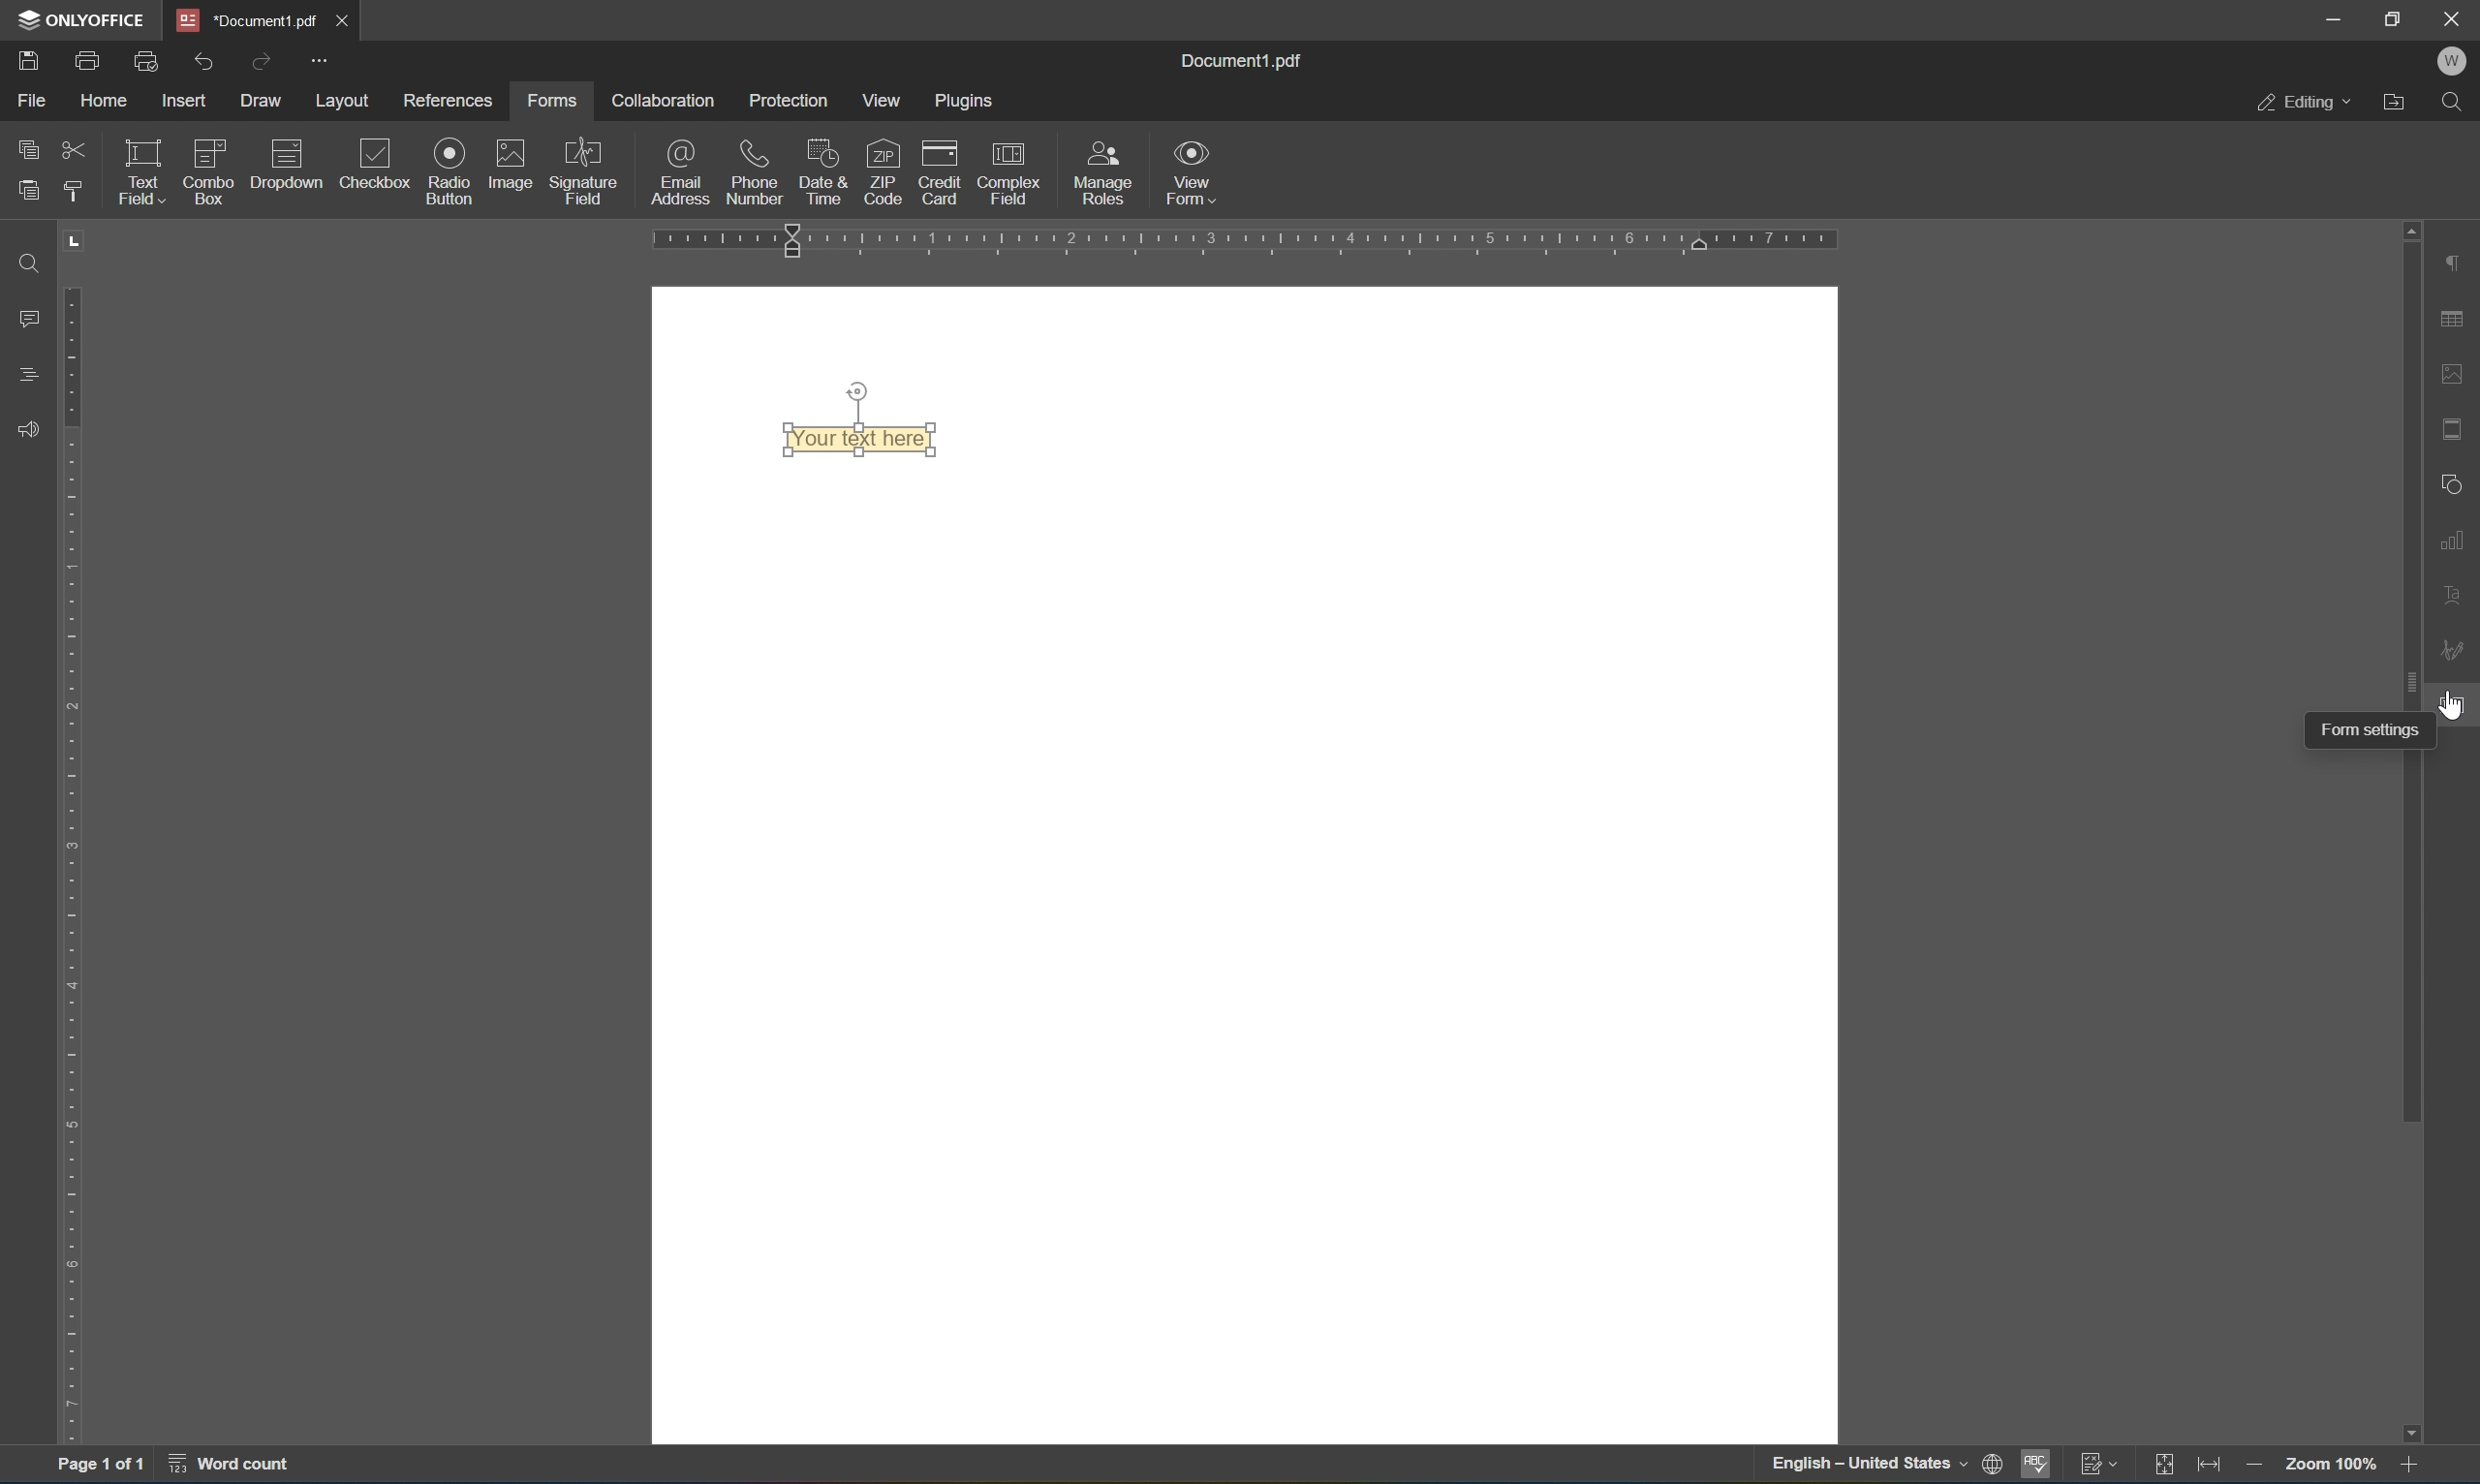 Image resolution: width=2480 pixels, height=1484 pixels. What do you see at coordinates (2332, 17) in the screenshot?
I see `minimize` at bounding box center [2332, 17].